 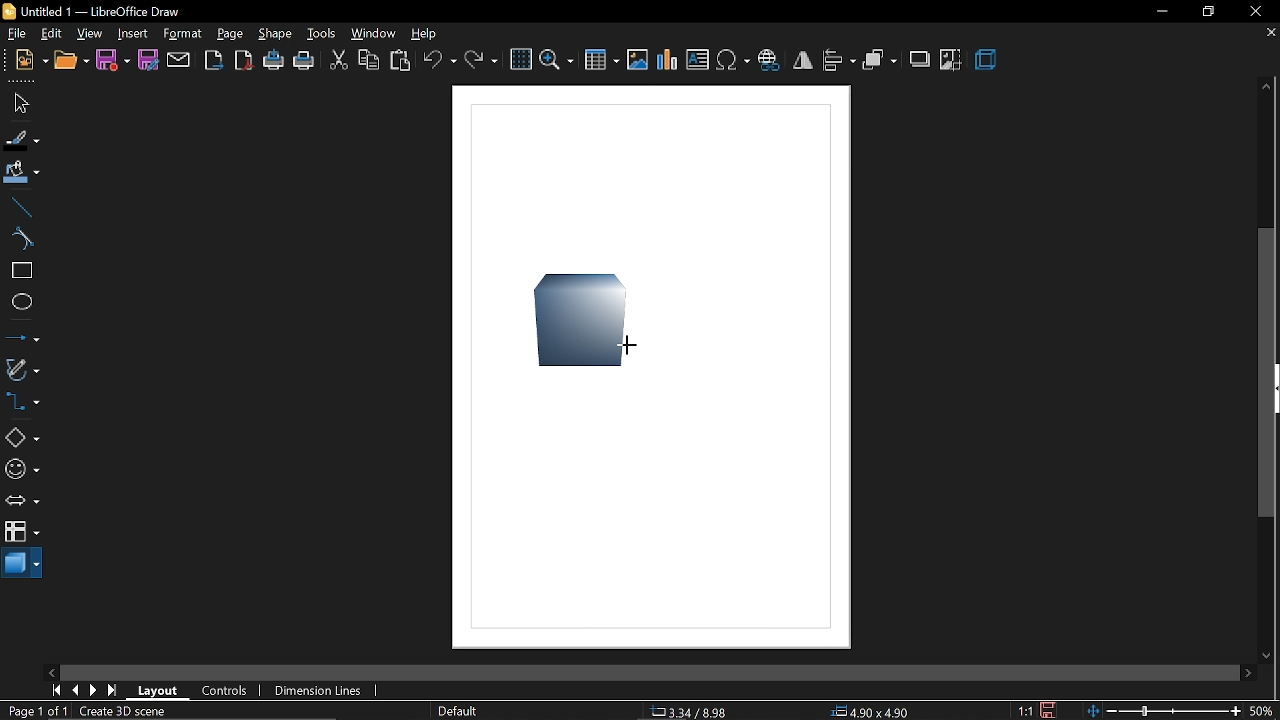 I want to click on basic shapes, so click(x=22, y=436).